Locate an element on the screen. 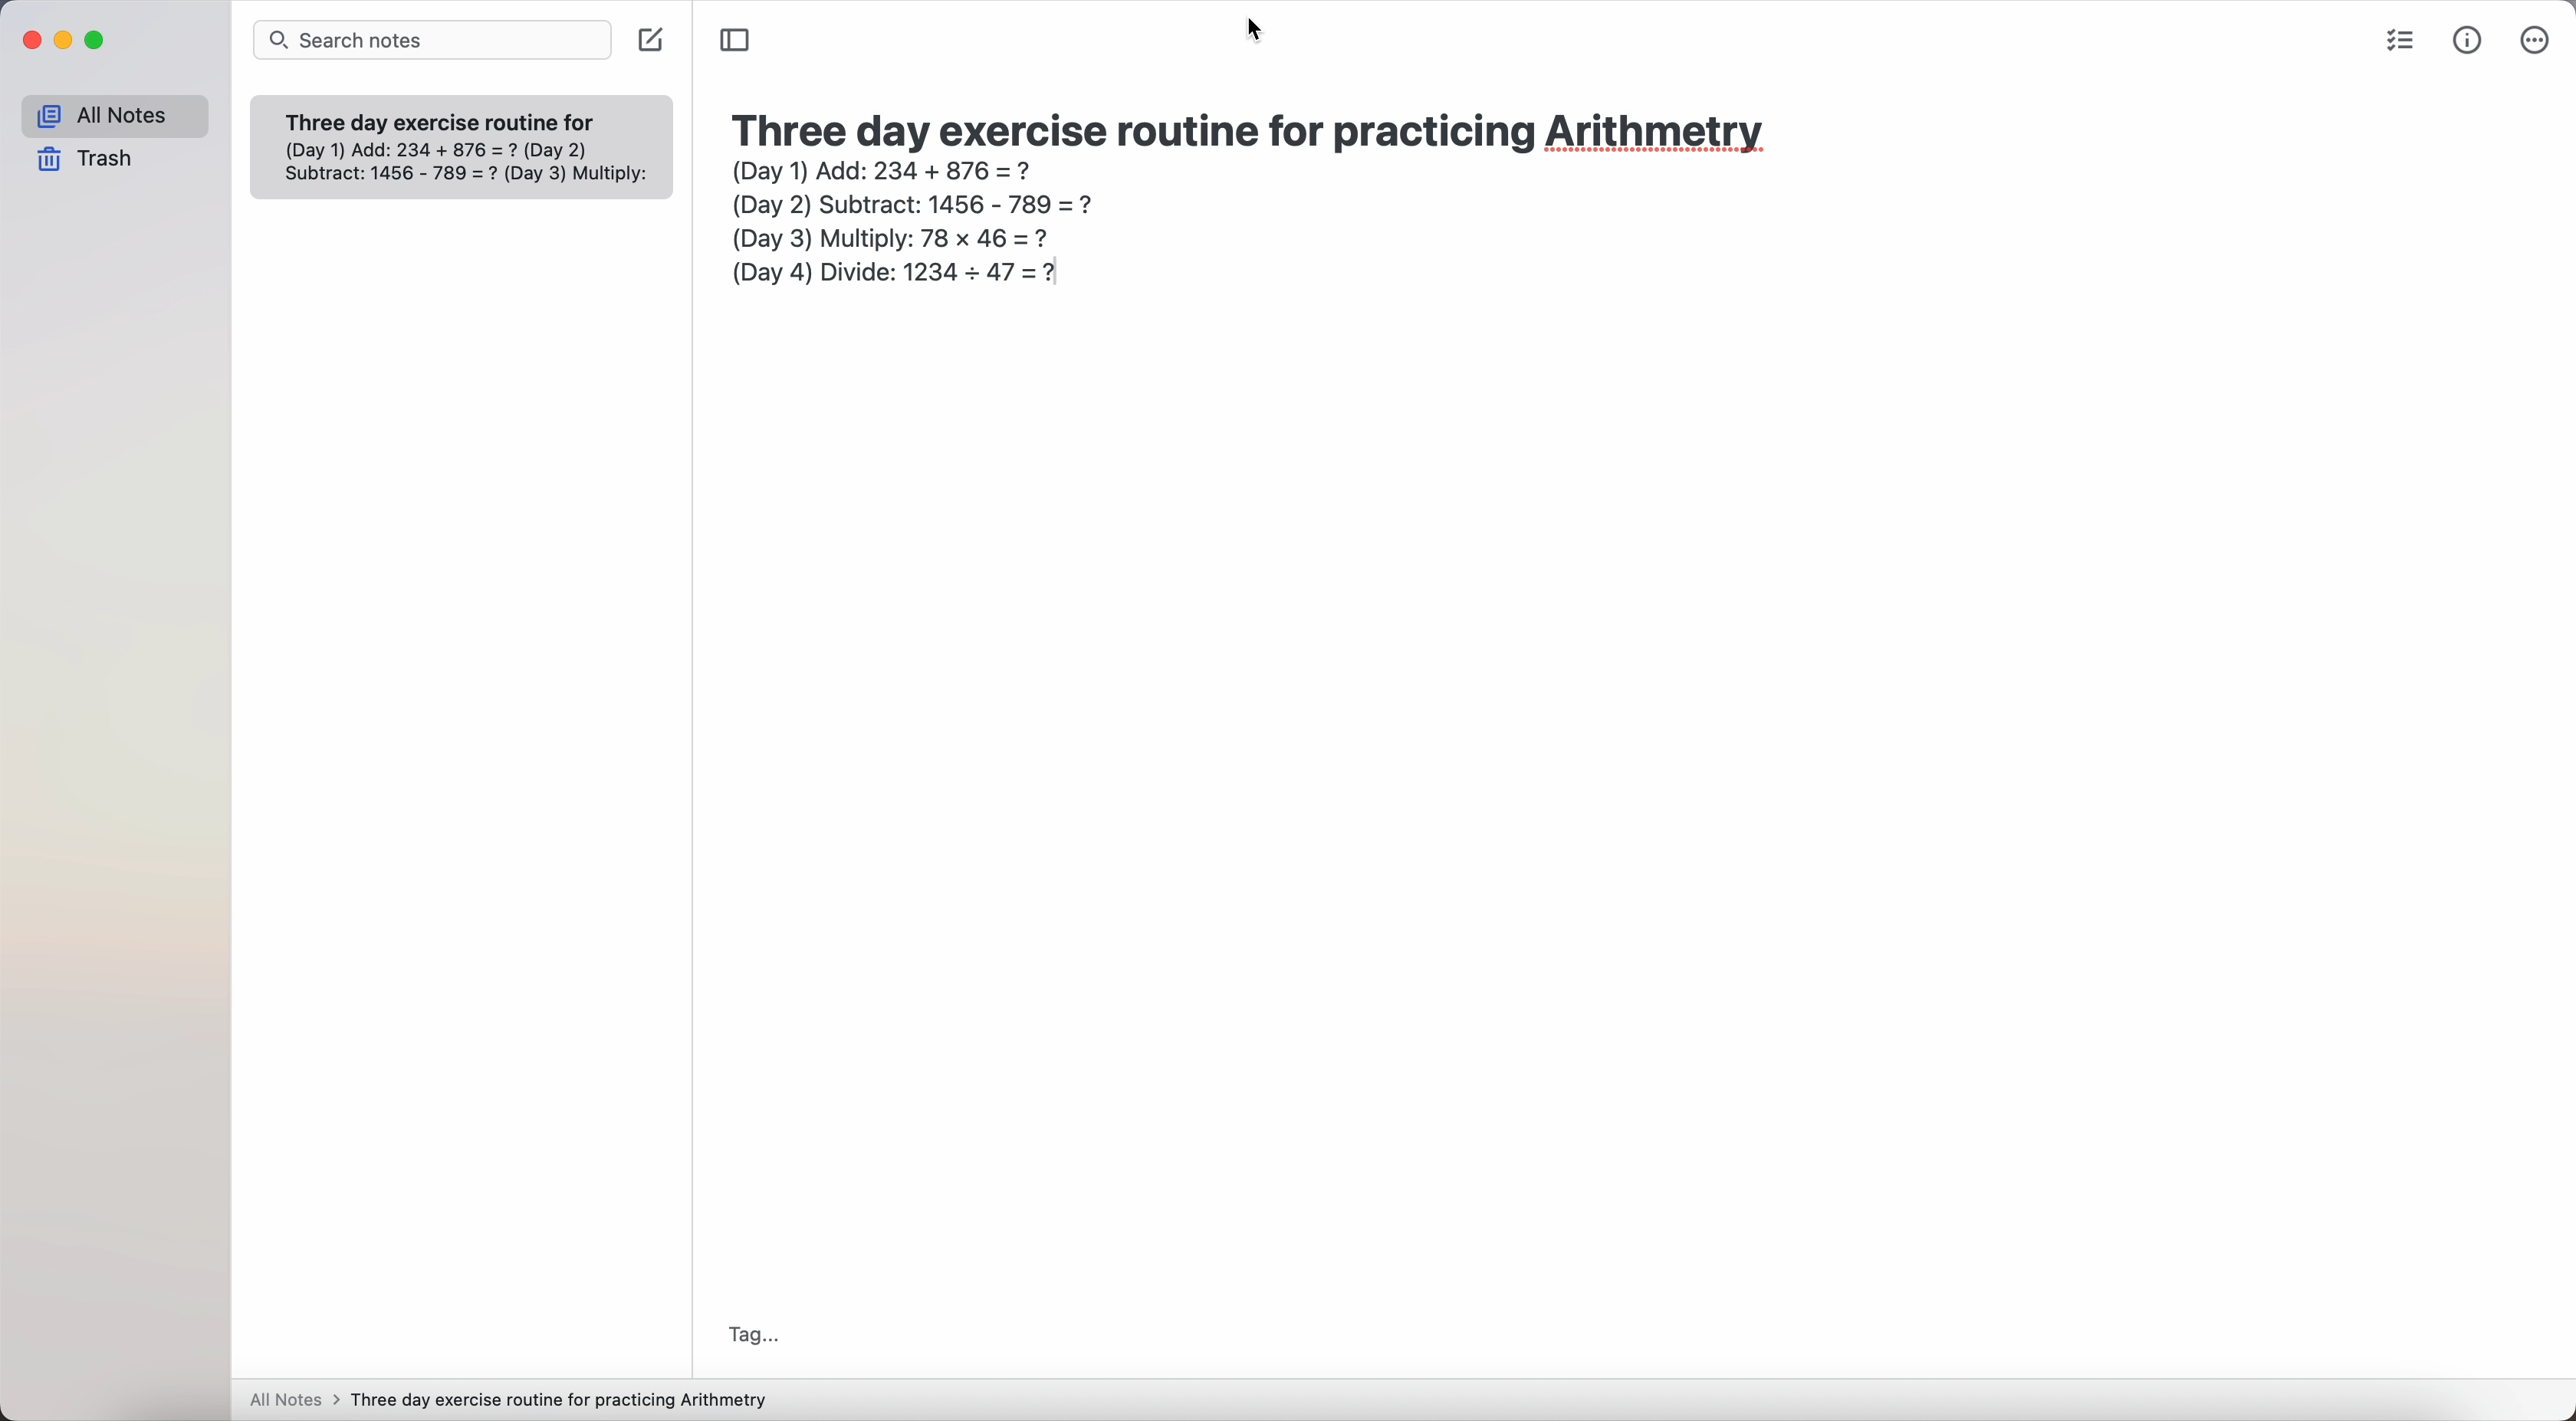  tag is located at coordinates (760, 1335).